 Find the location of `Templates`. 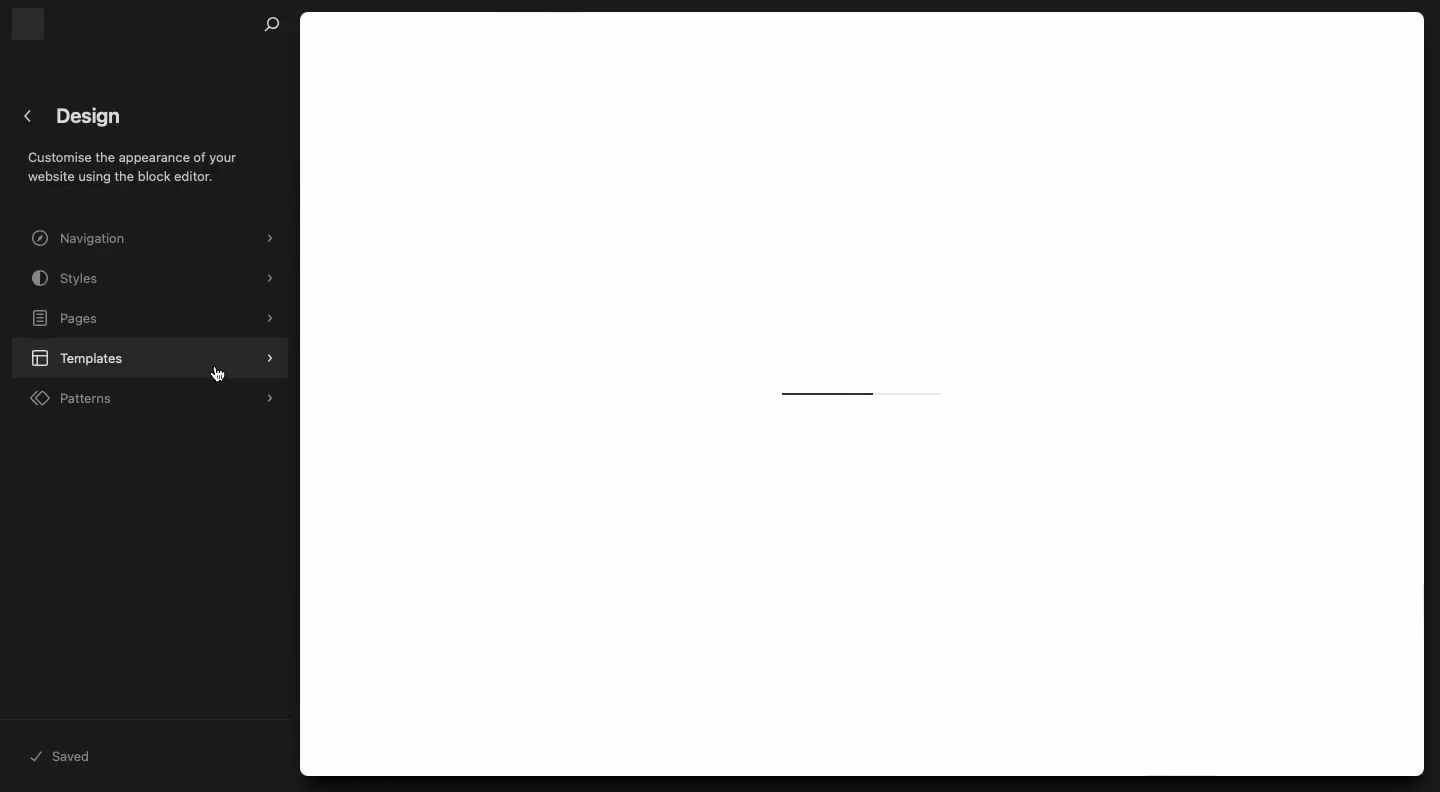

Templates is located at coordinates (152, 358).